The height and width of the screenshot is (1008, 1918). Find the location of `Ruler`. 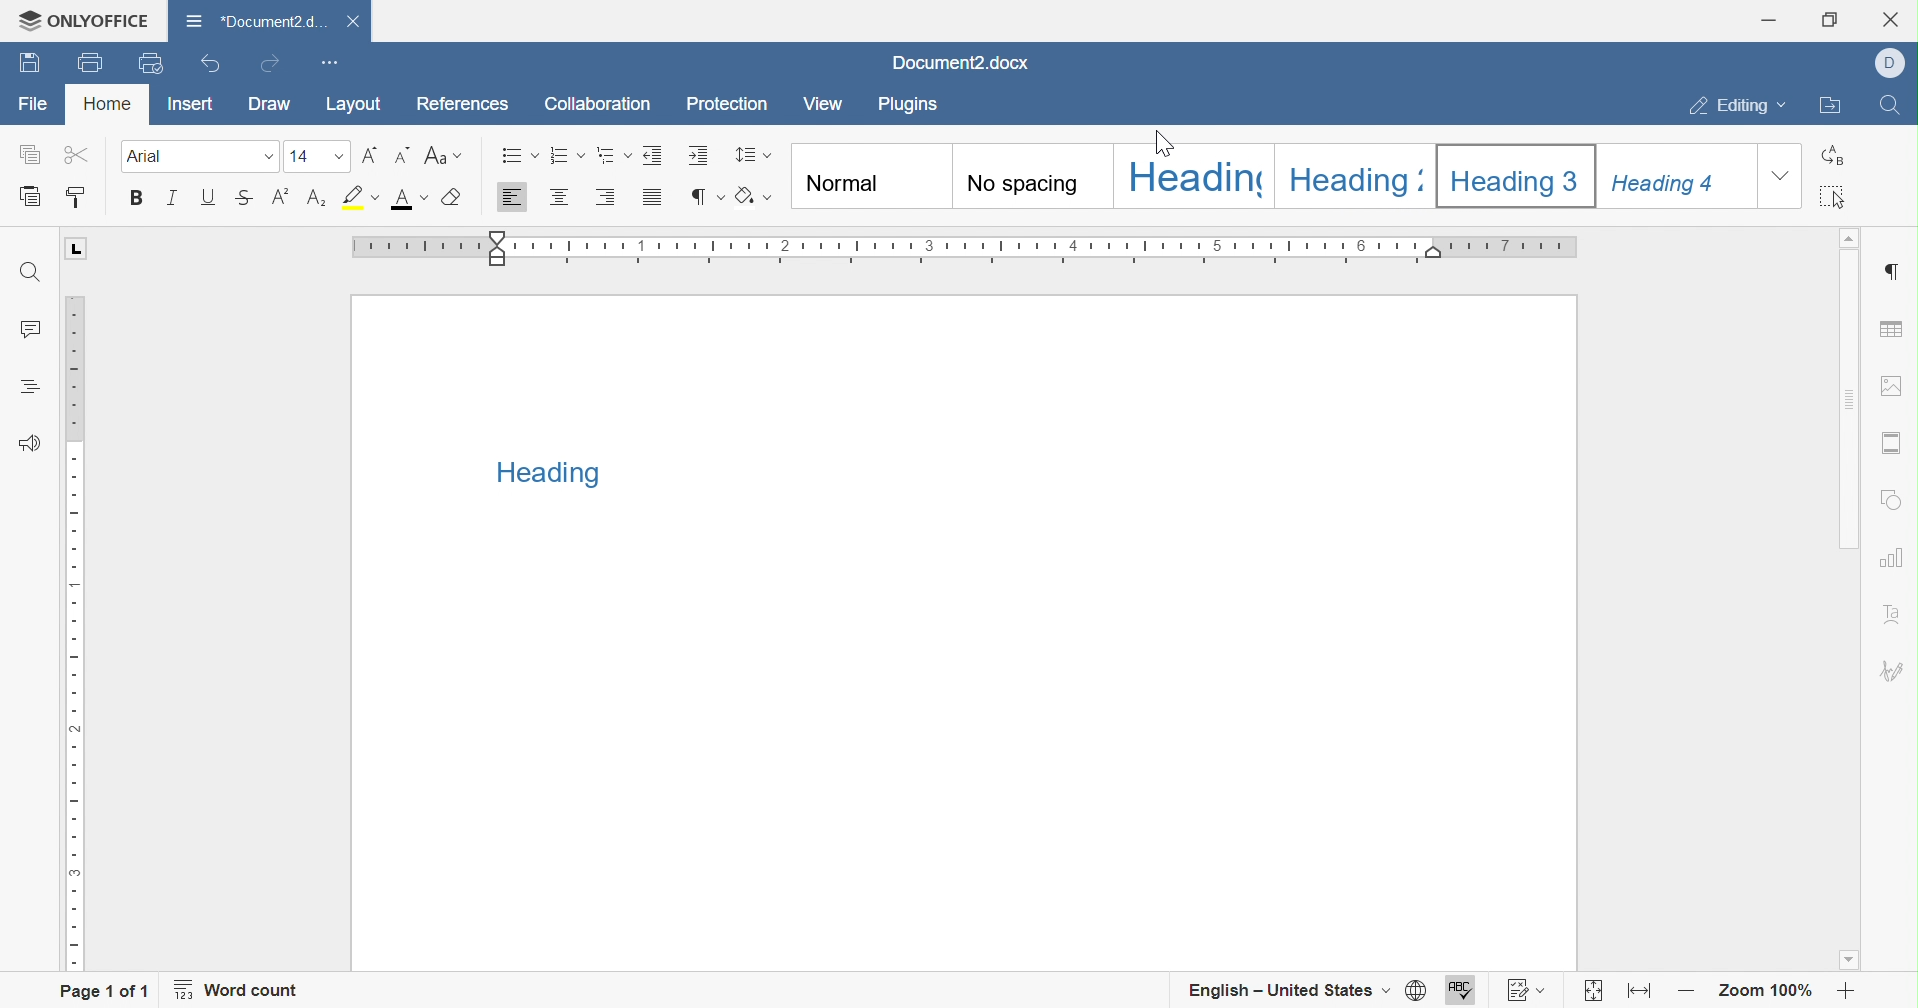

Ruler is located at coordinates (970, 245).